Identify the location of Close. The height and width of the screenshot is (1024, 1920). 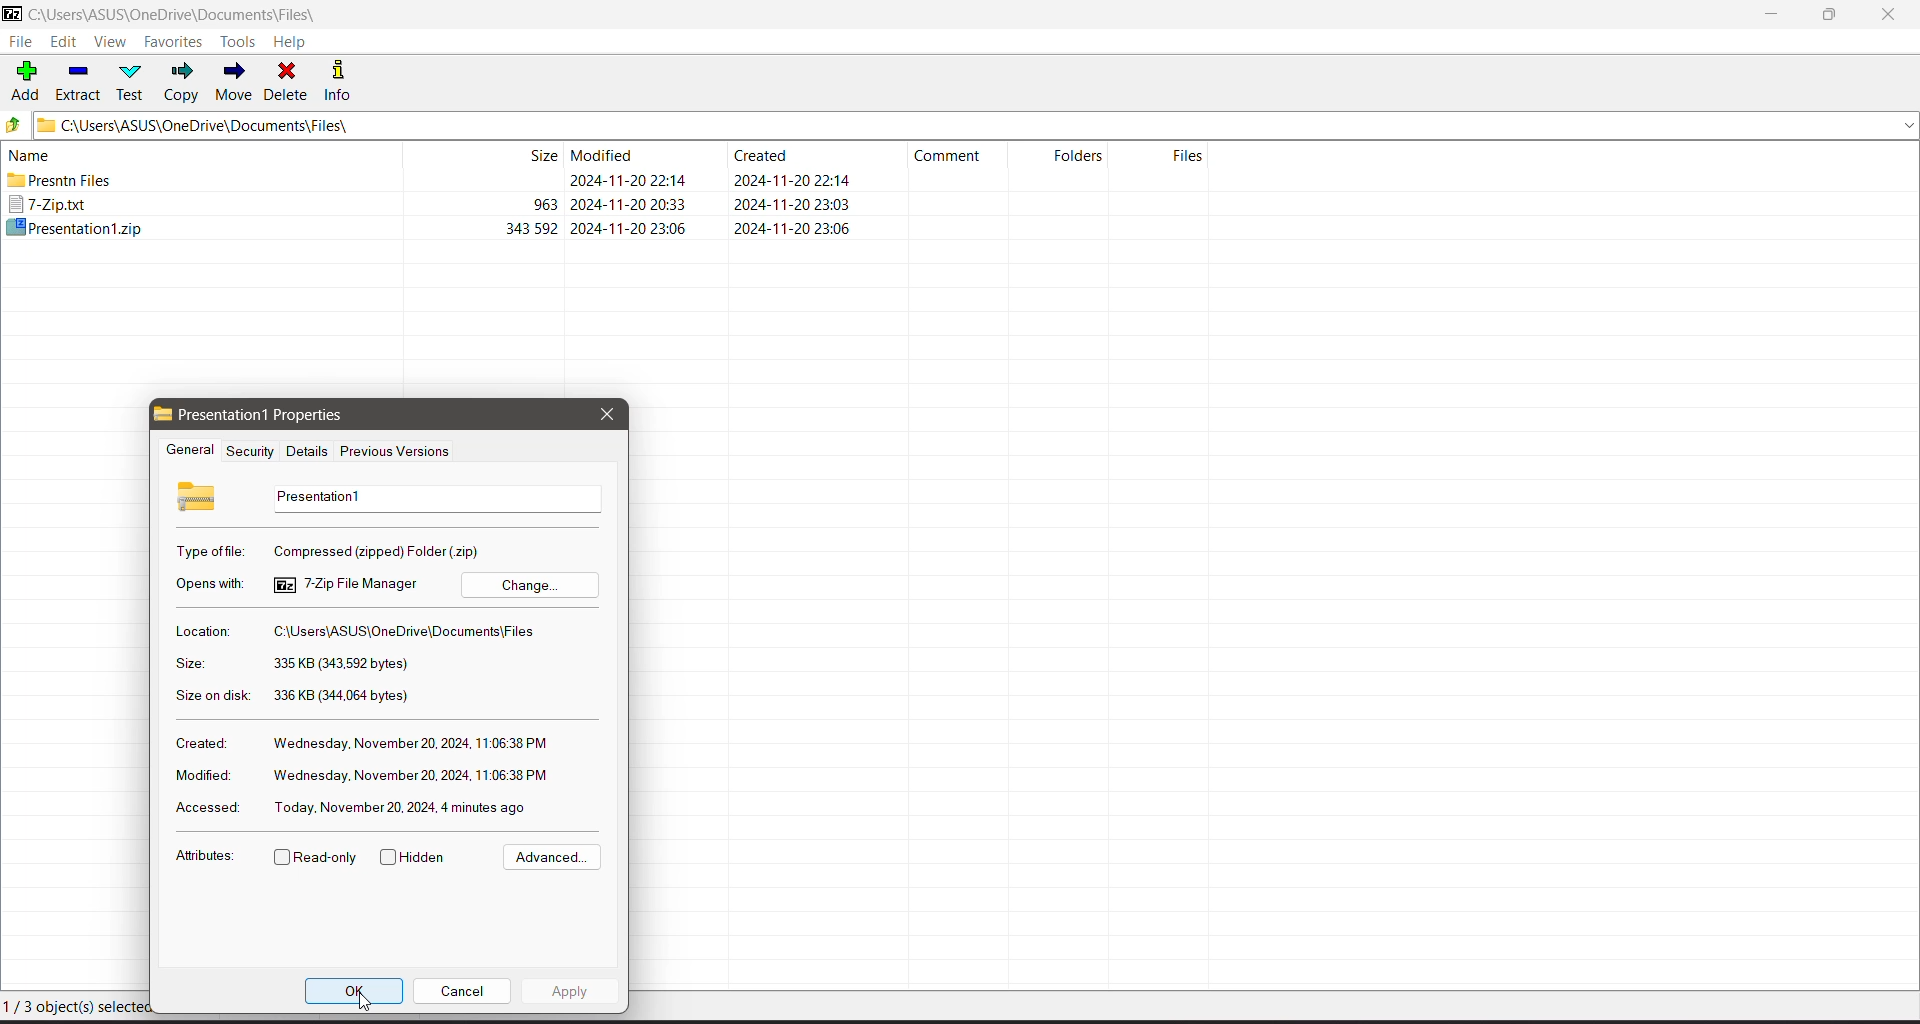
(1892, 15).